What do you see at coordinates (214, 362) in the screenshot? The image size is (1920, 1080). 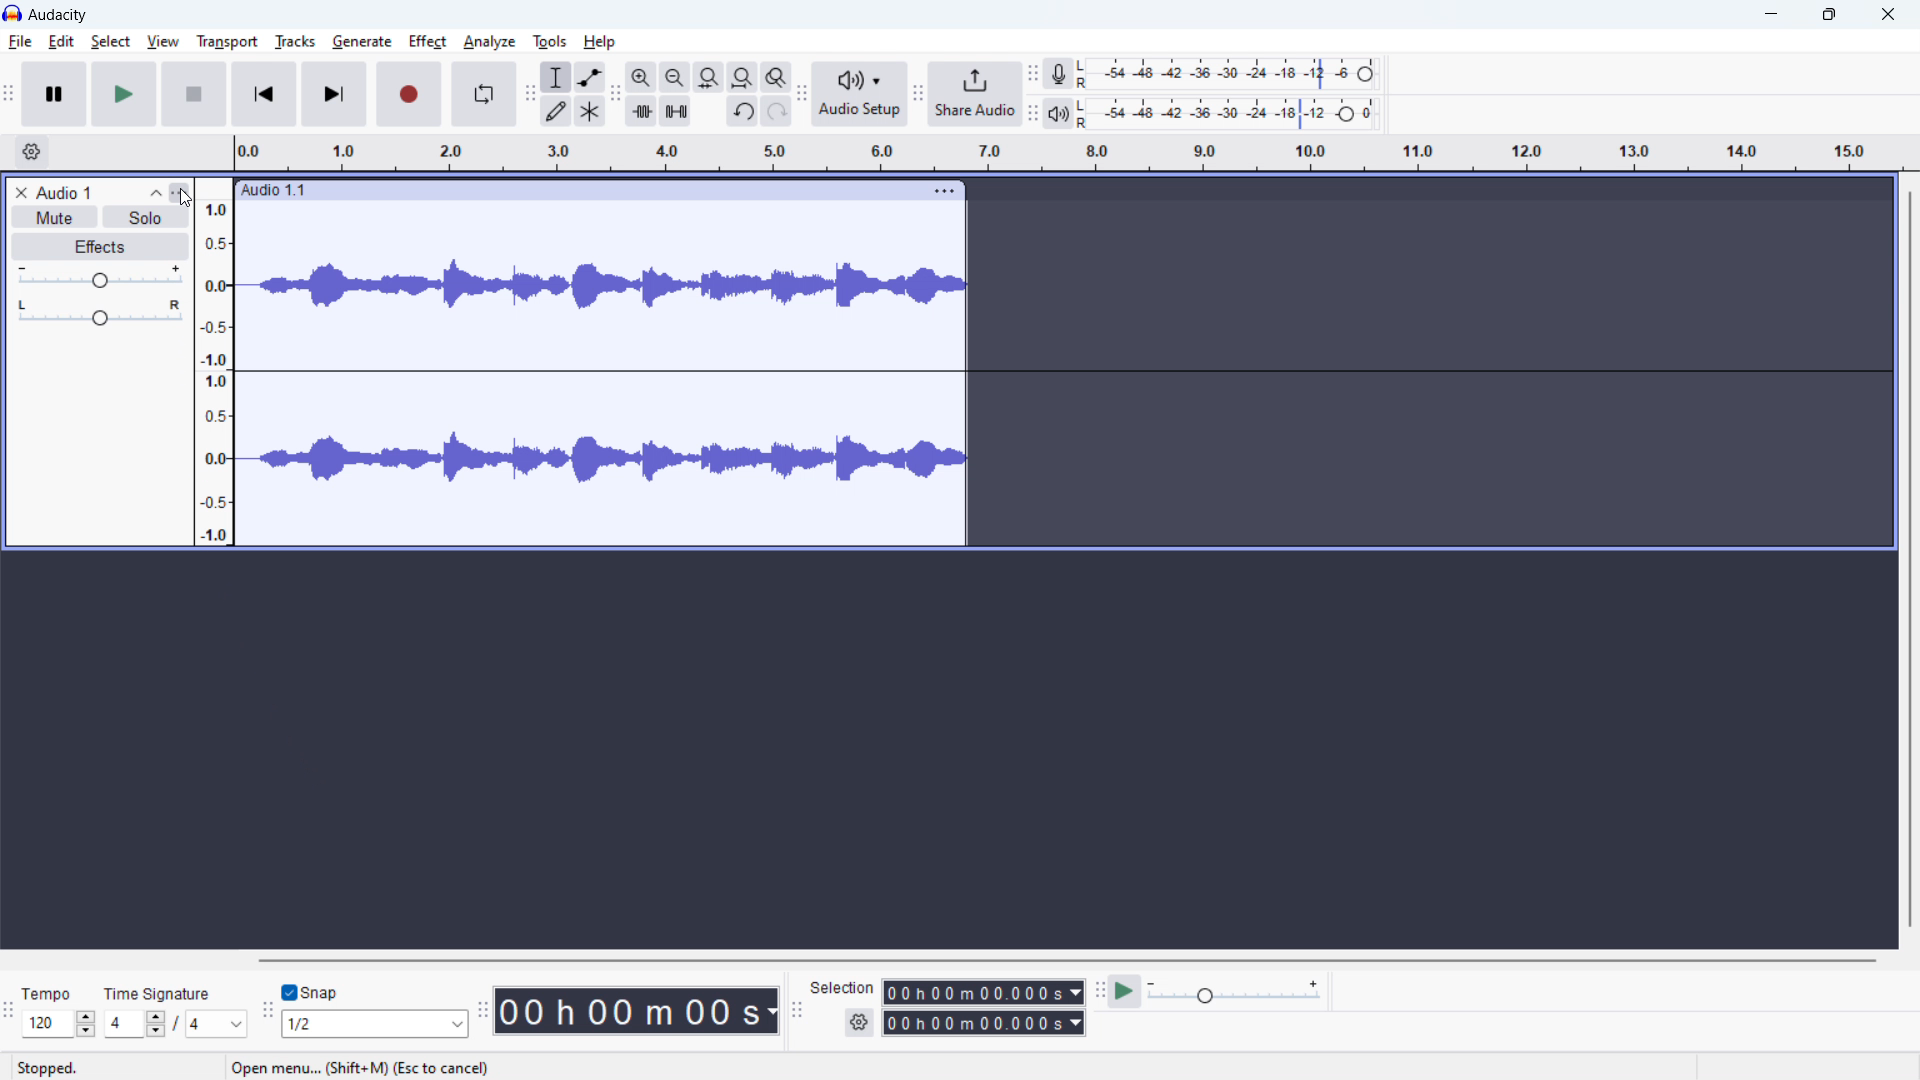 I see `amplitude` at bounding box center [214, 362].